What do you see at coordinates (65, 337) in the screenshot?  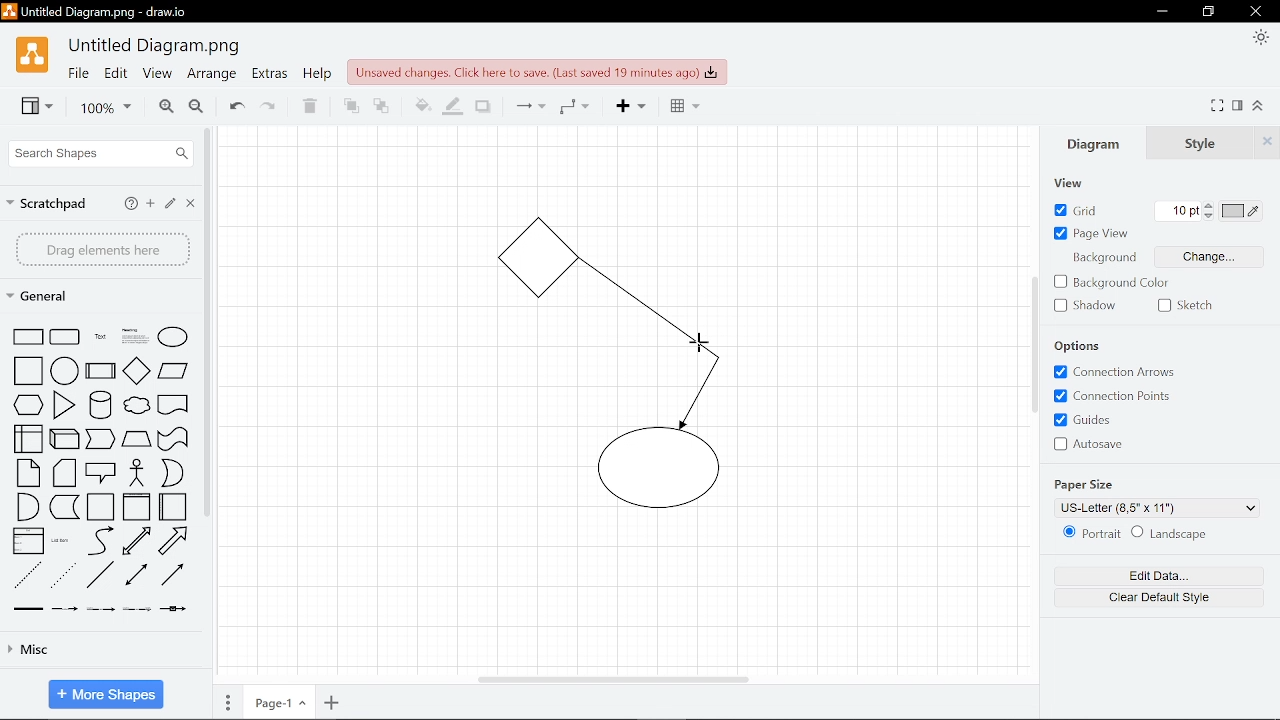 I see `shape` at bounding box center [65, 337].